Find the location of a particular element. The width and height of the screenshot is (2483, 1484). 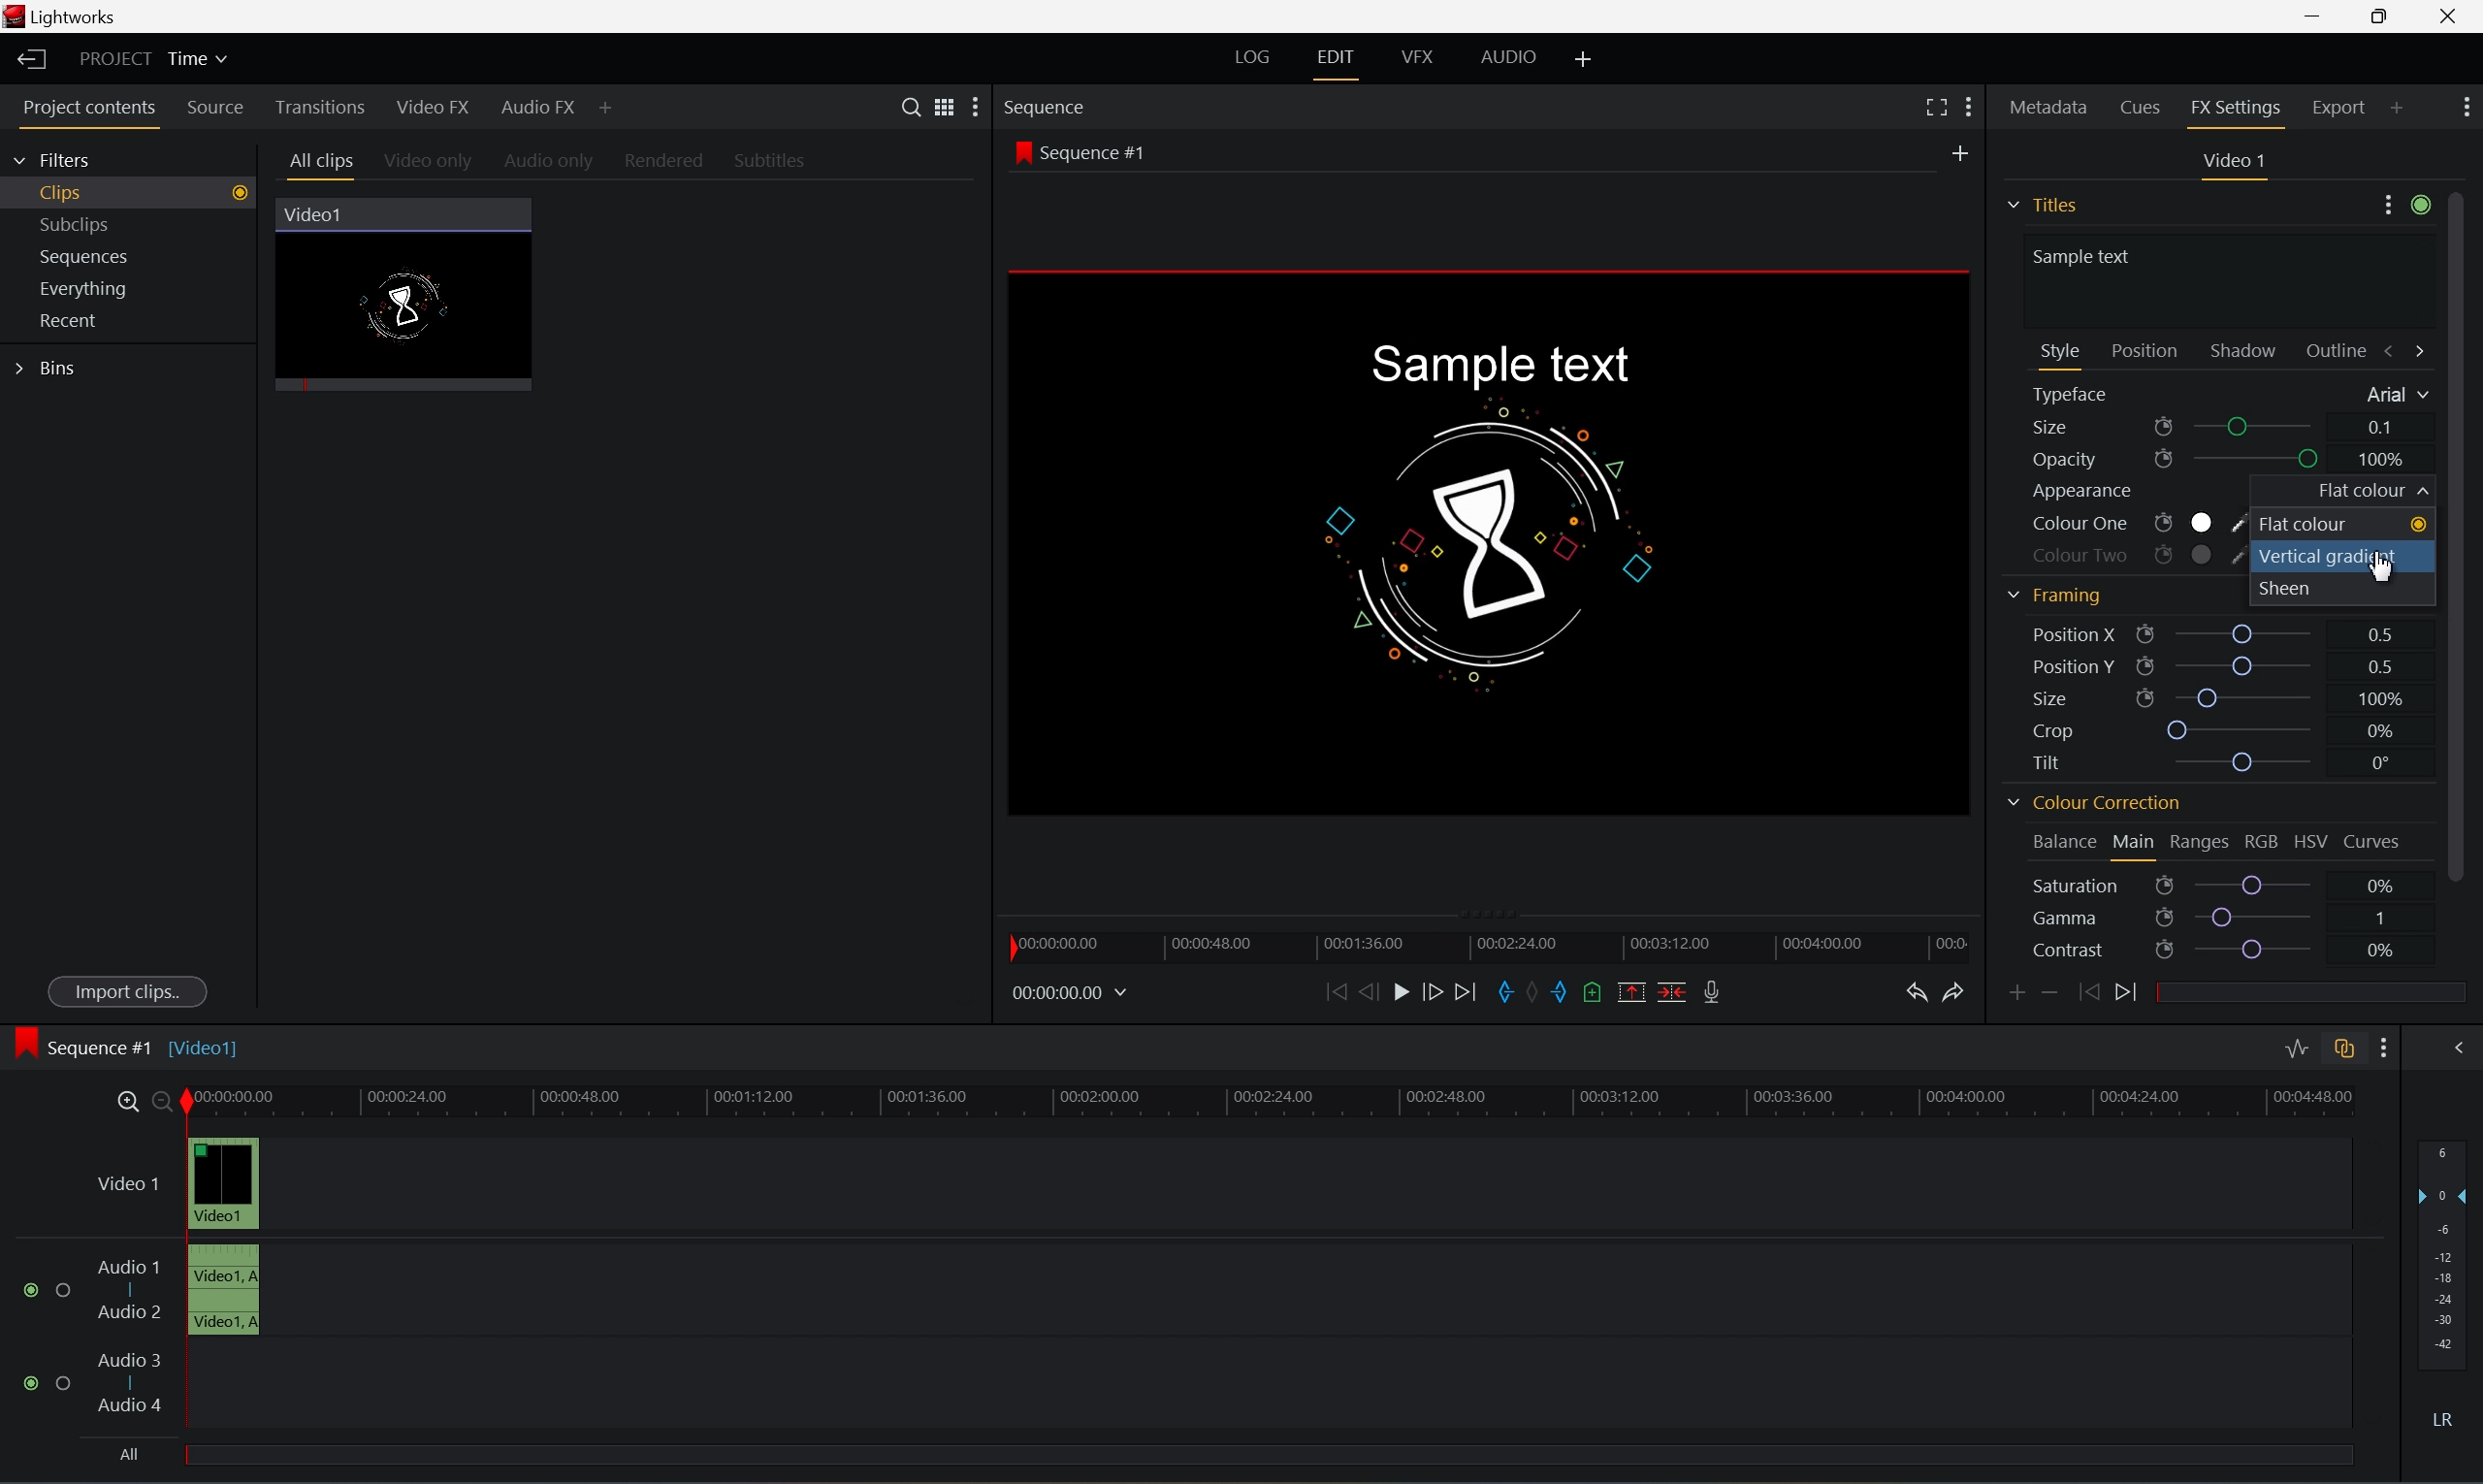

Bins is located at coordinates (50, 369).